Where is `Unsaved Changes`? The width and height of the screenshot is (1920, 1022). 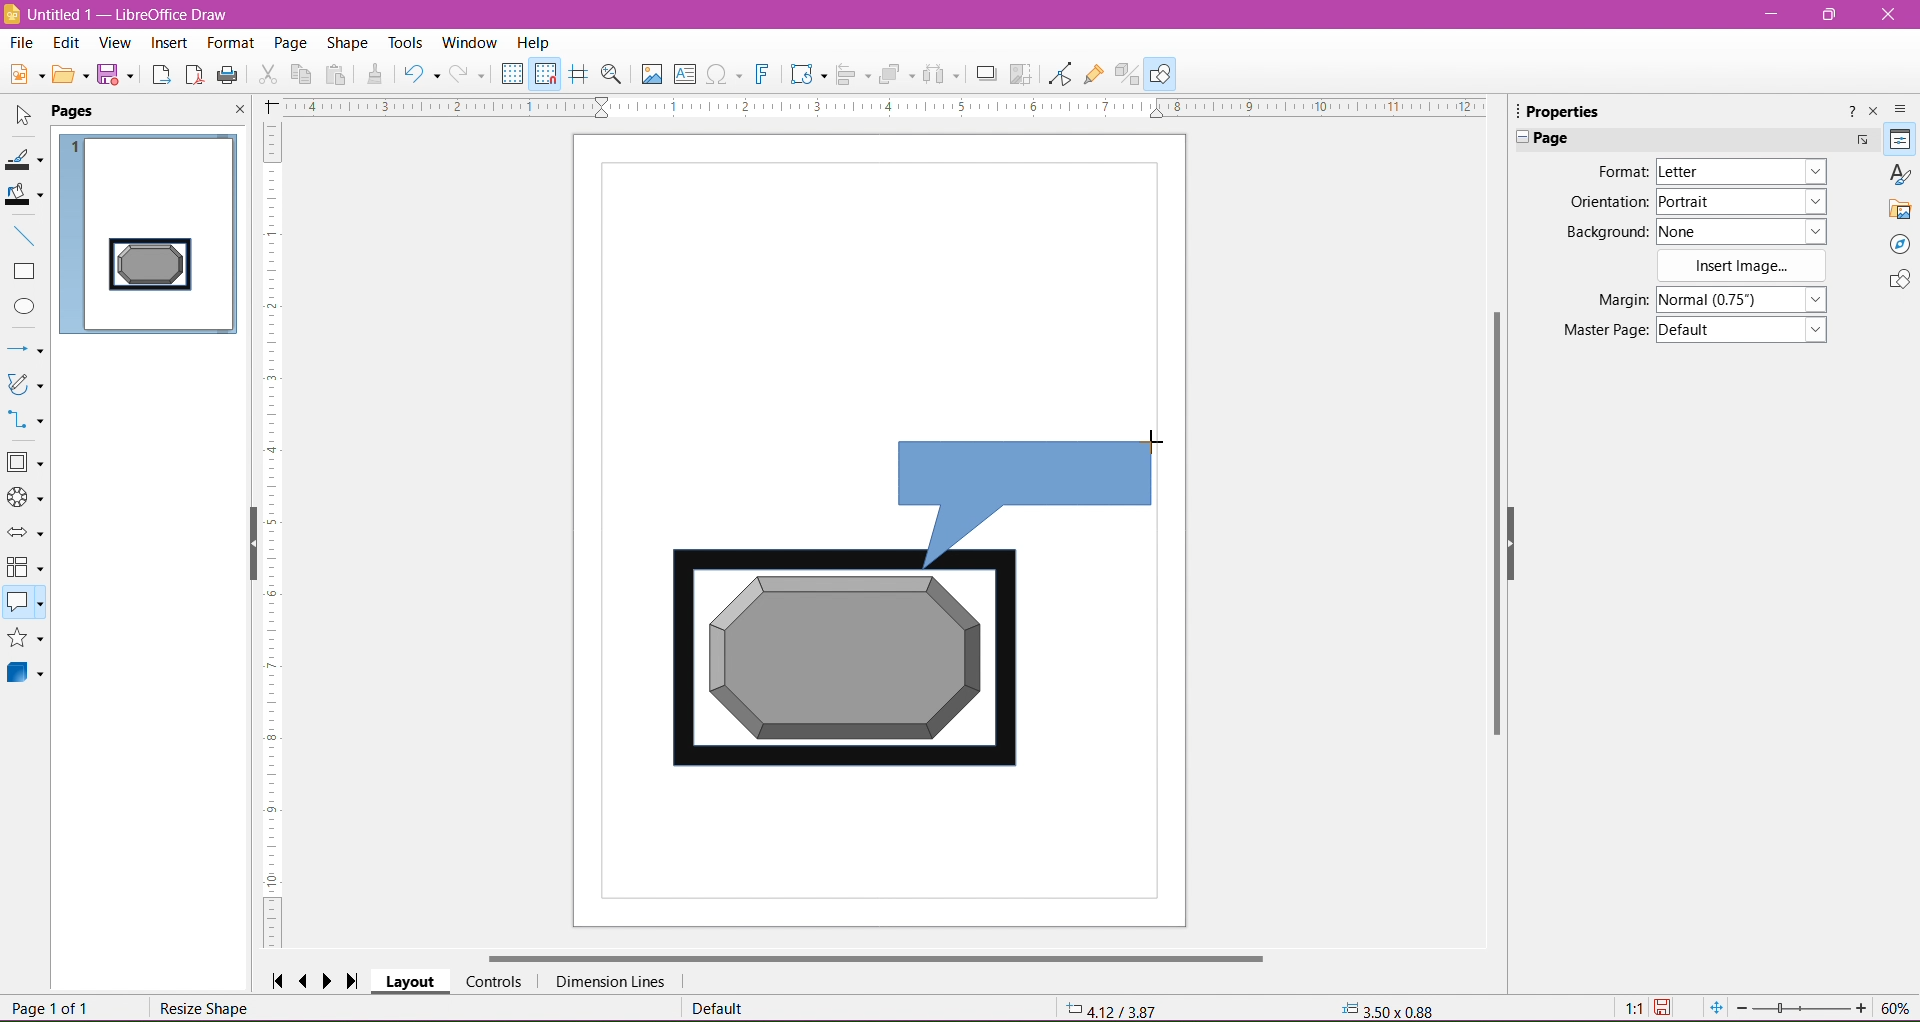 Unsaved Changes is located at coordinates (1667, 1008).